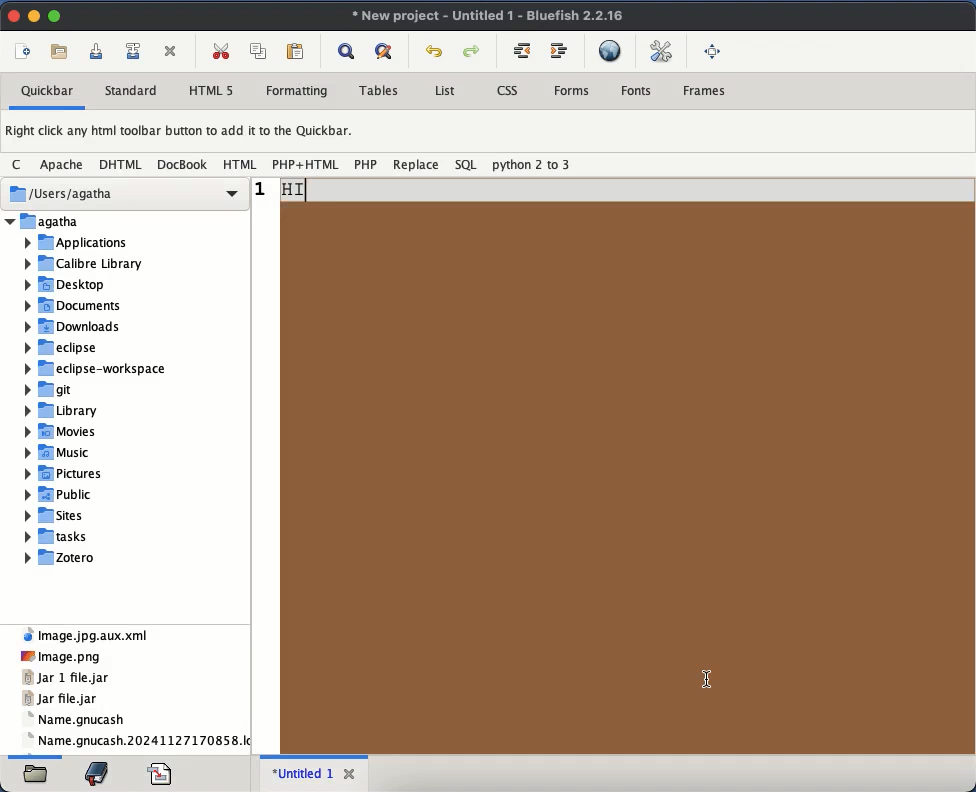  Describe the element at coordinates (511, 90) in the screenshot. I see `css` at that location.